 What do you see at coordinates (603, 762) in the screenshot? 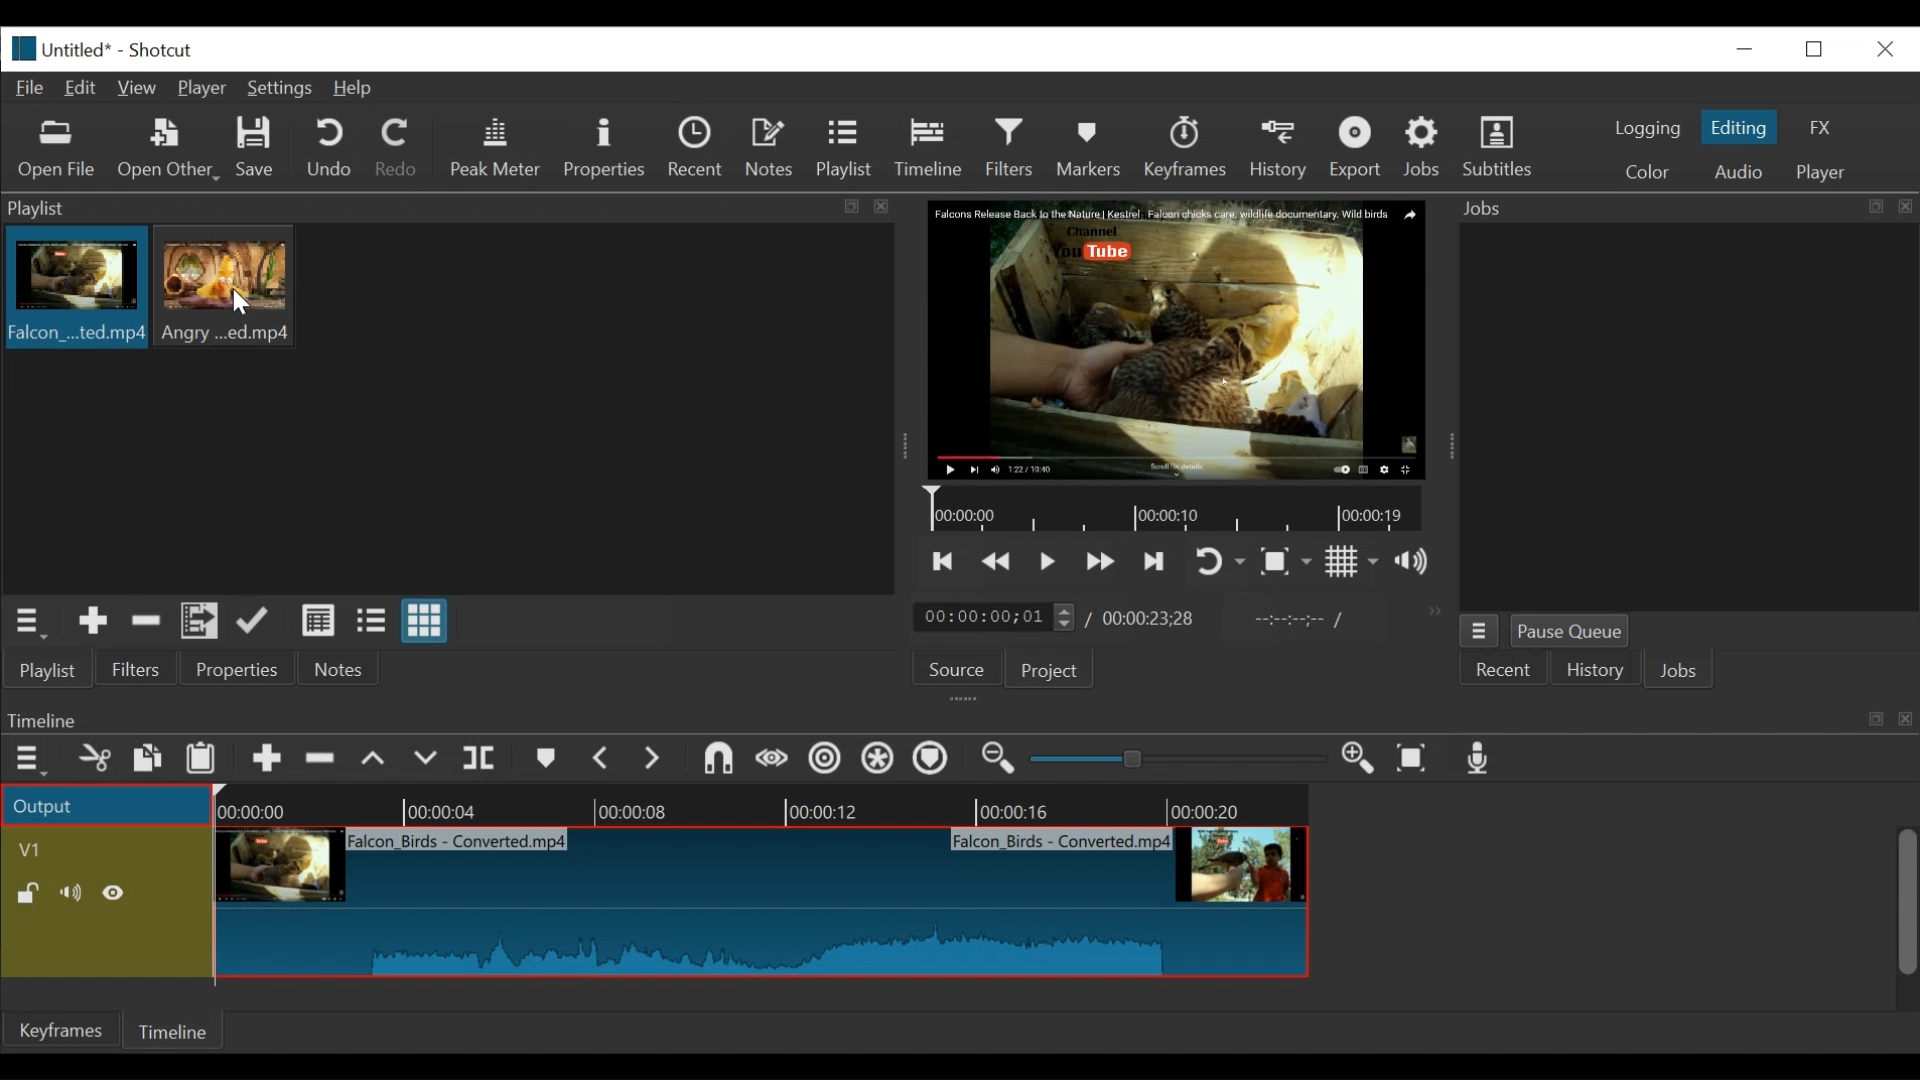
I see `Previous marker` at bounding box center [603, 762].